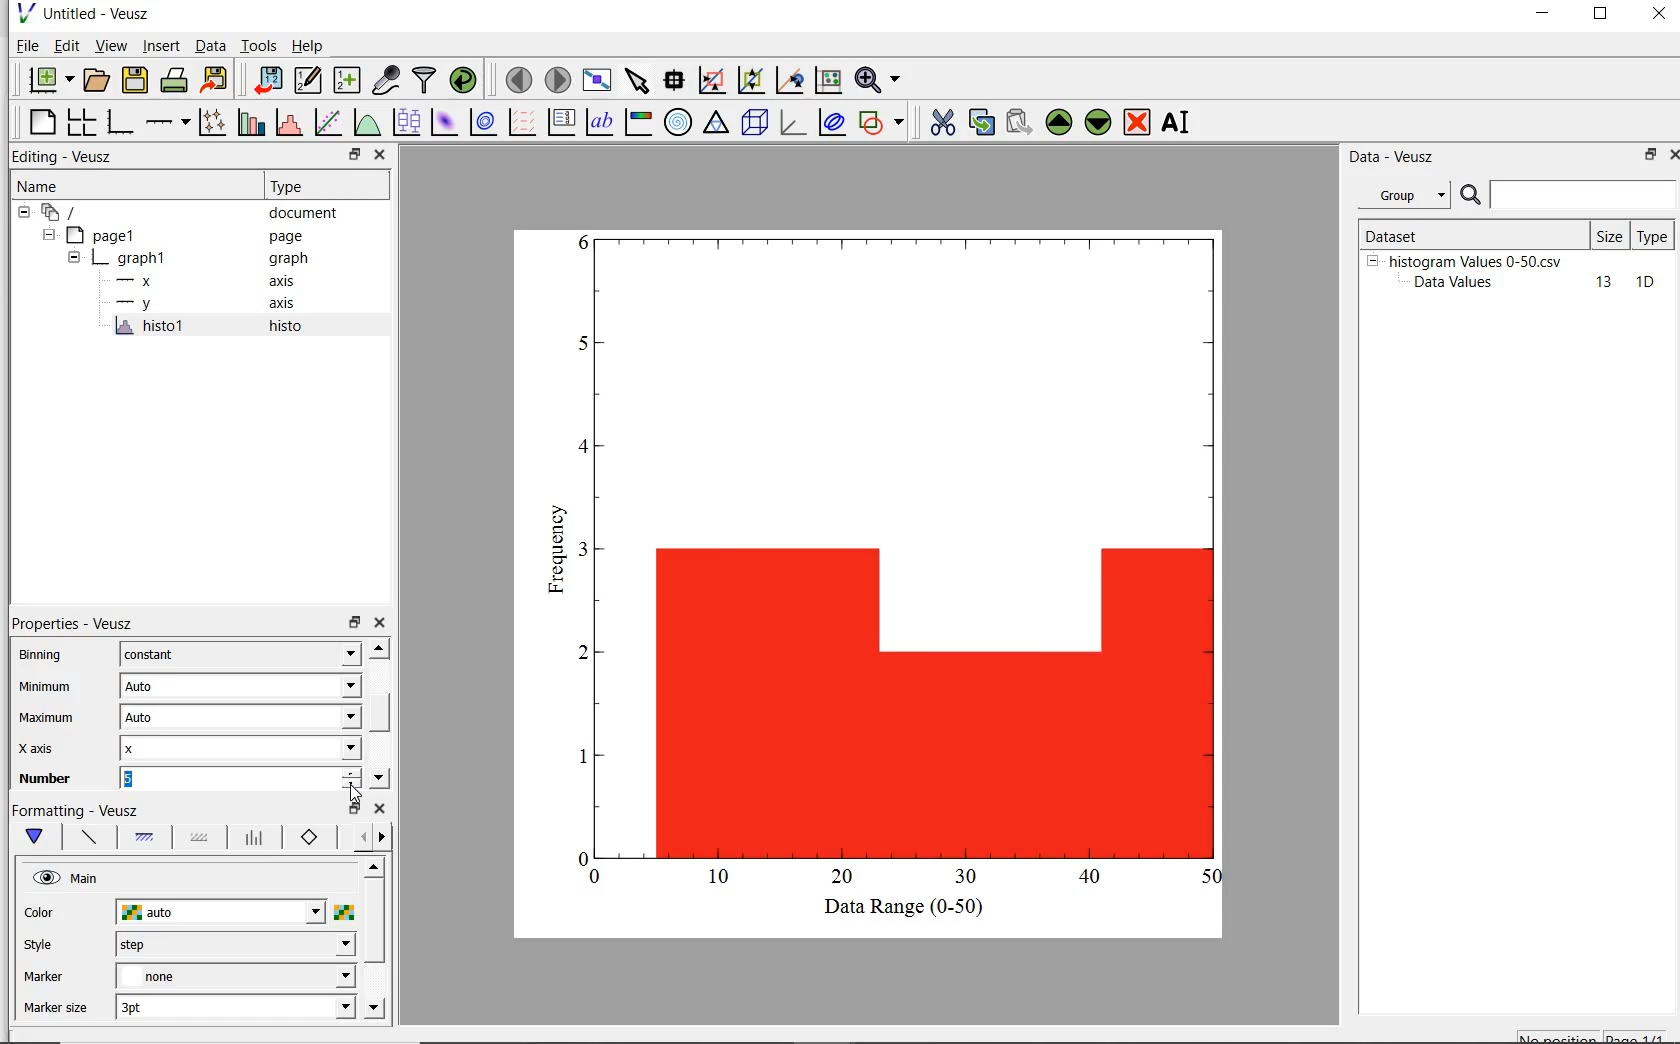  I want to click on reload linked datasets, so click(467, 80).